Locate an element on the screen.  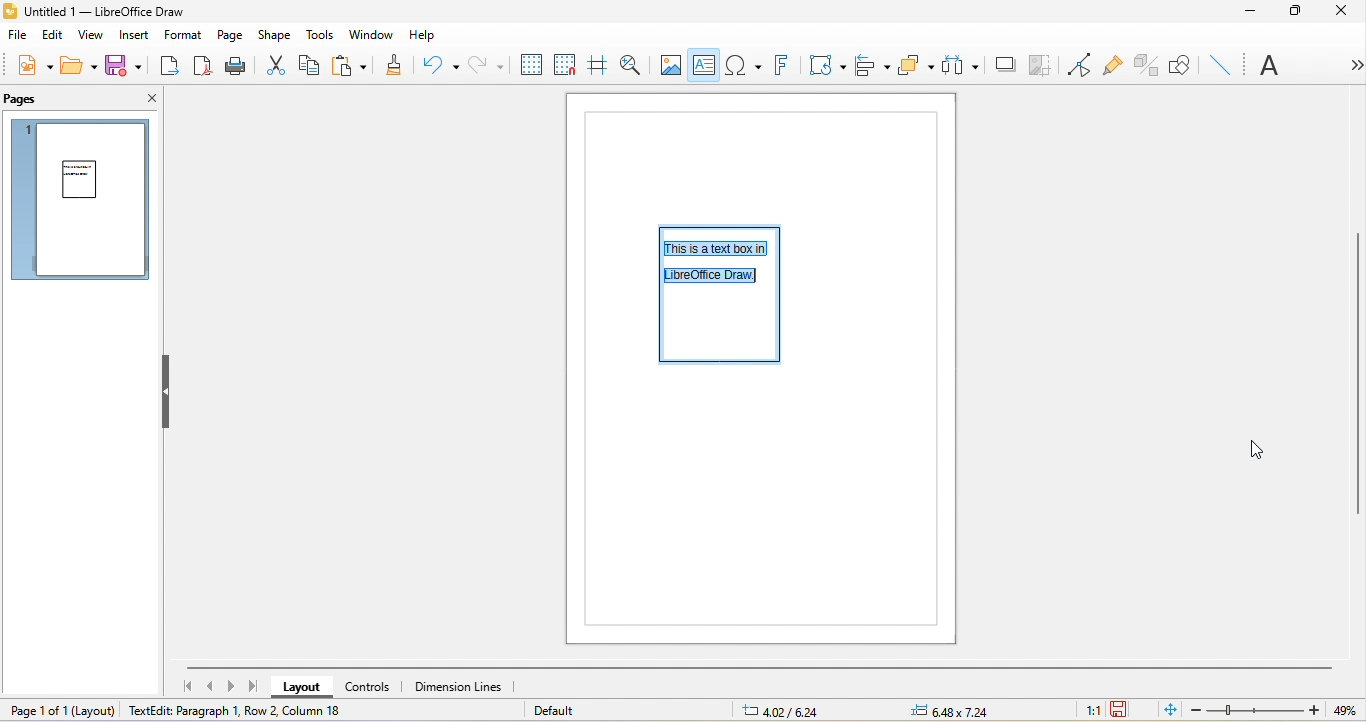
default is located at coordinates (564, 711).